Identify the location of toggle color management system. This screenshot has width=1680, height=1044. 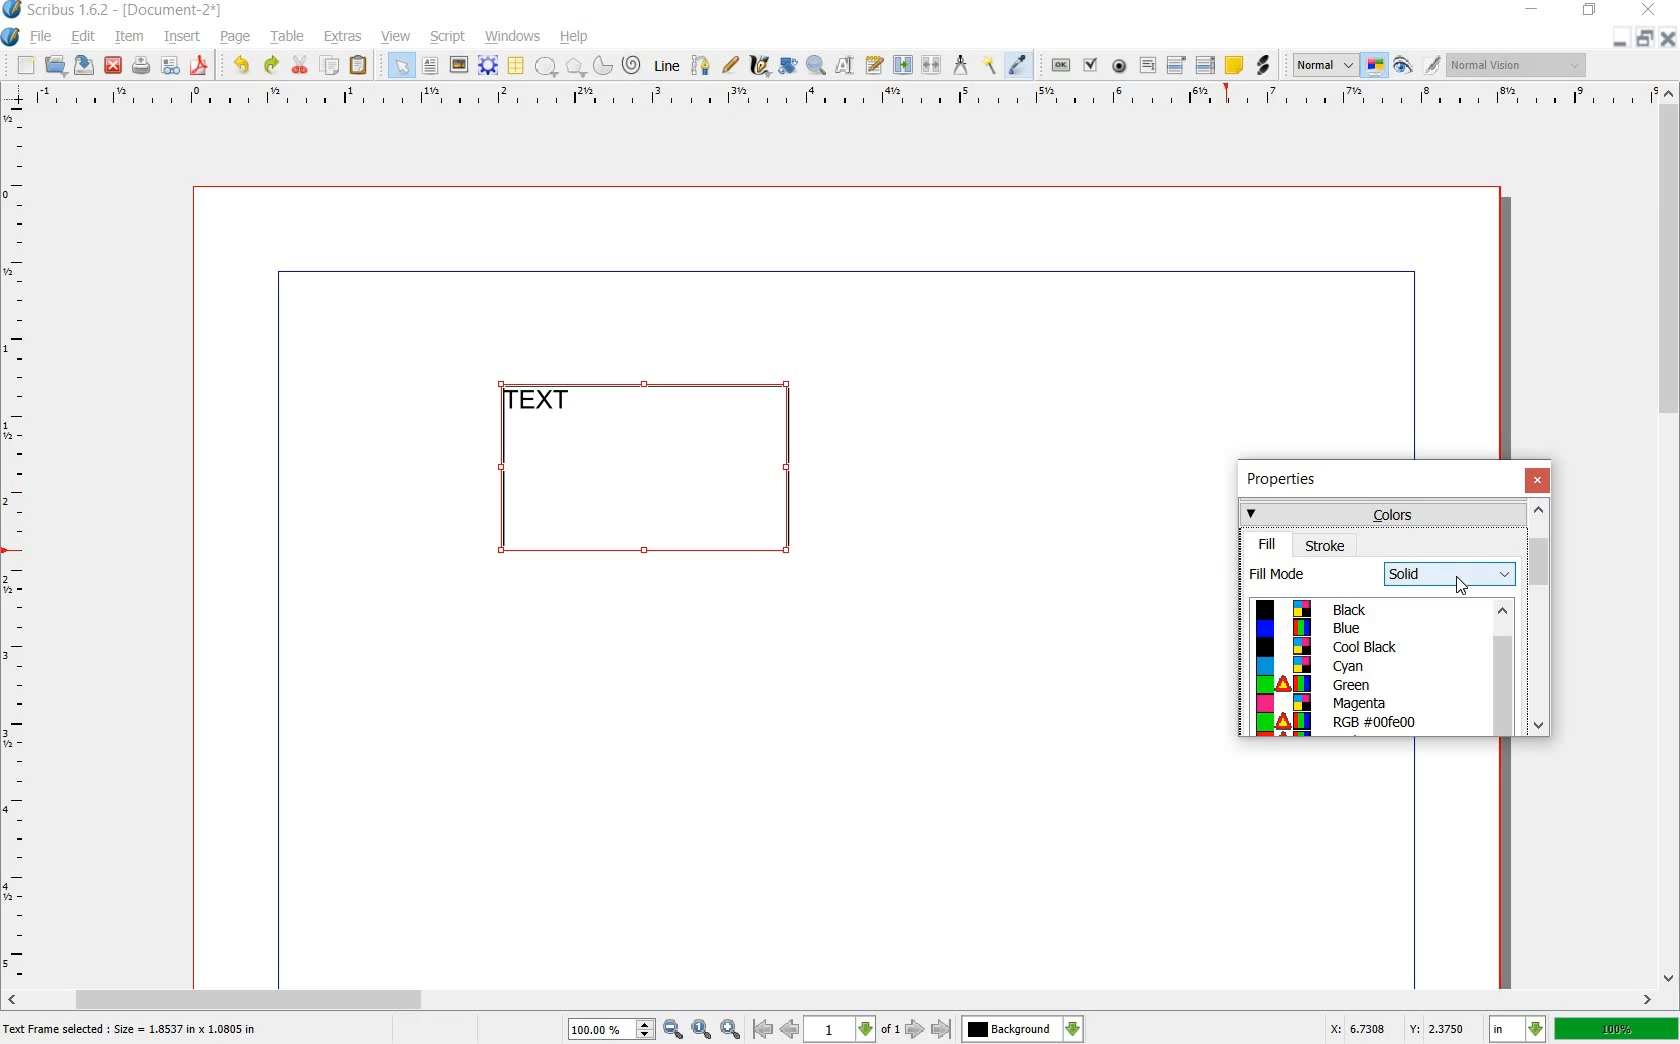
(1376, 66).